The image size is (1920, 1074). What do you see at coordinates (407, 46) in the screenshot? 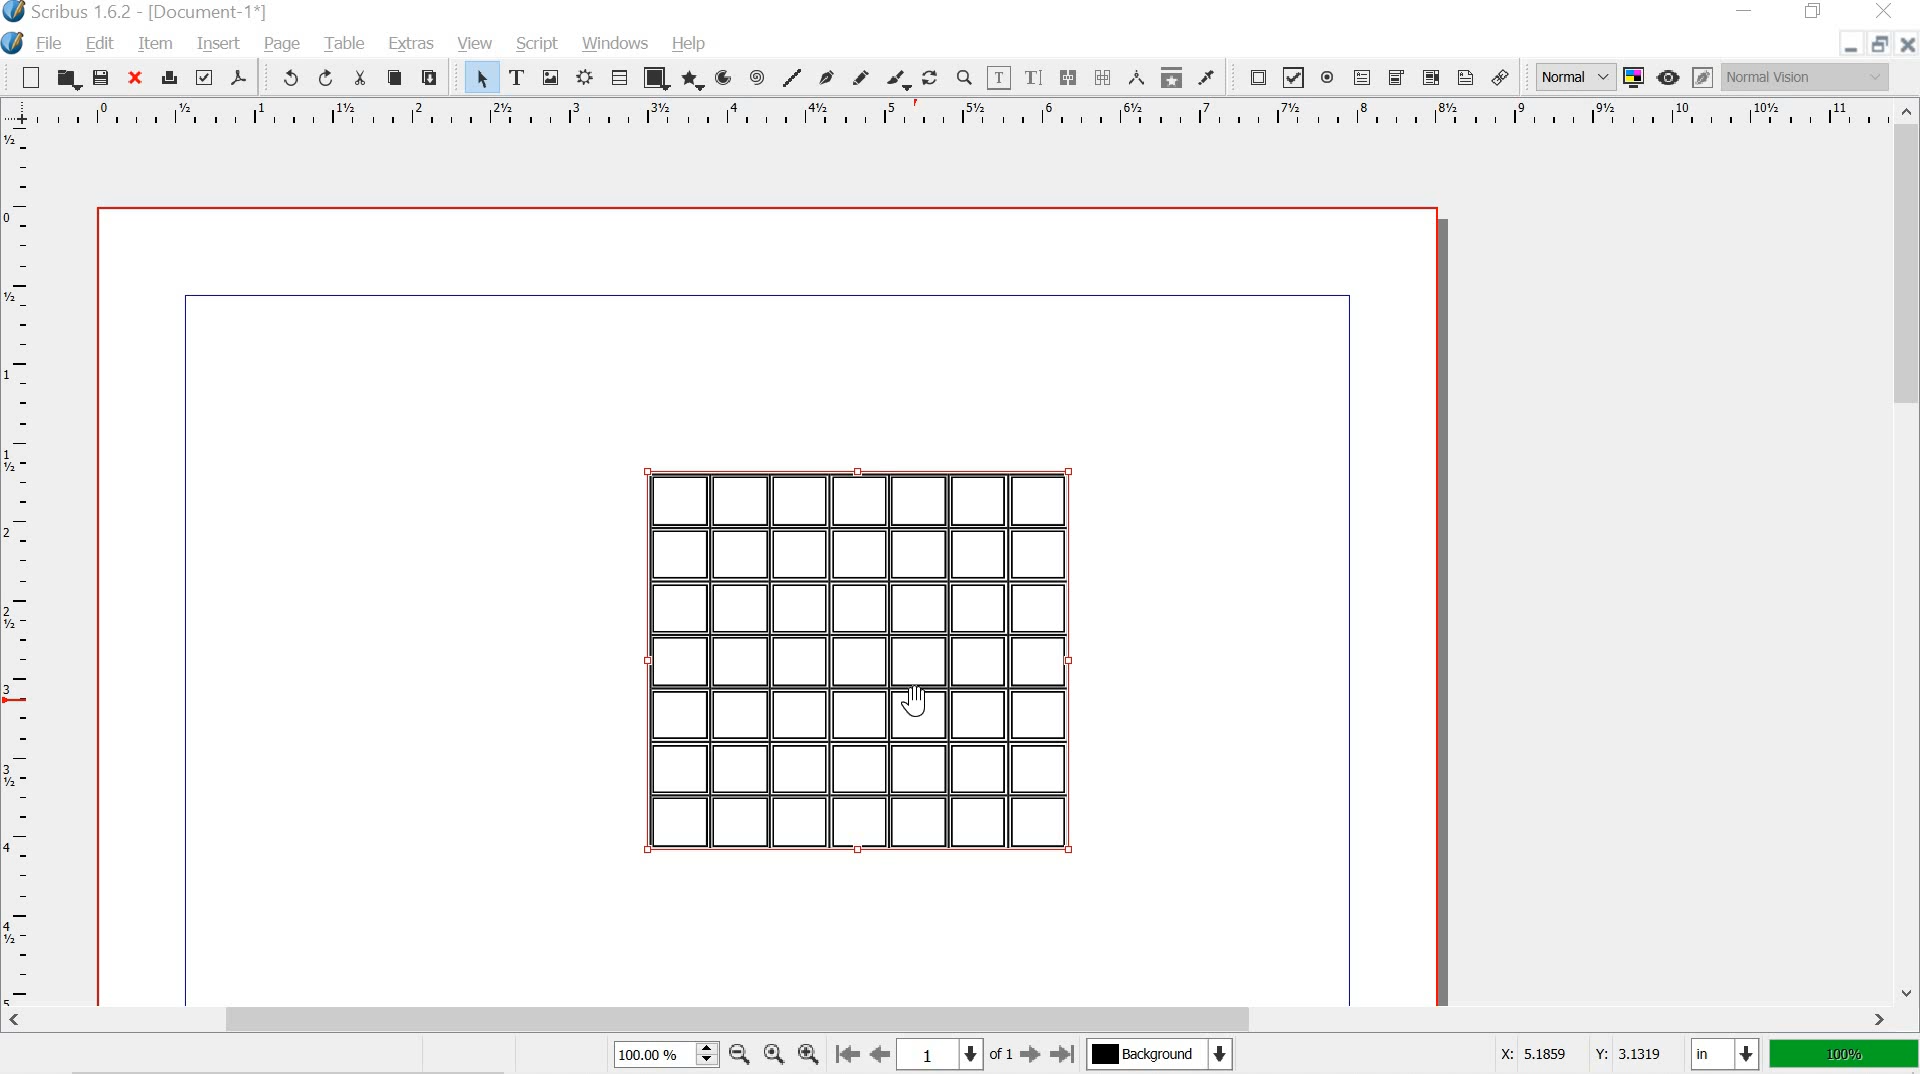
I see `extras` at bounding box center [407, 46].